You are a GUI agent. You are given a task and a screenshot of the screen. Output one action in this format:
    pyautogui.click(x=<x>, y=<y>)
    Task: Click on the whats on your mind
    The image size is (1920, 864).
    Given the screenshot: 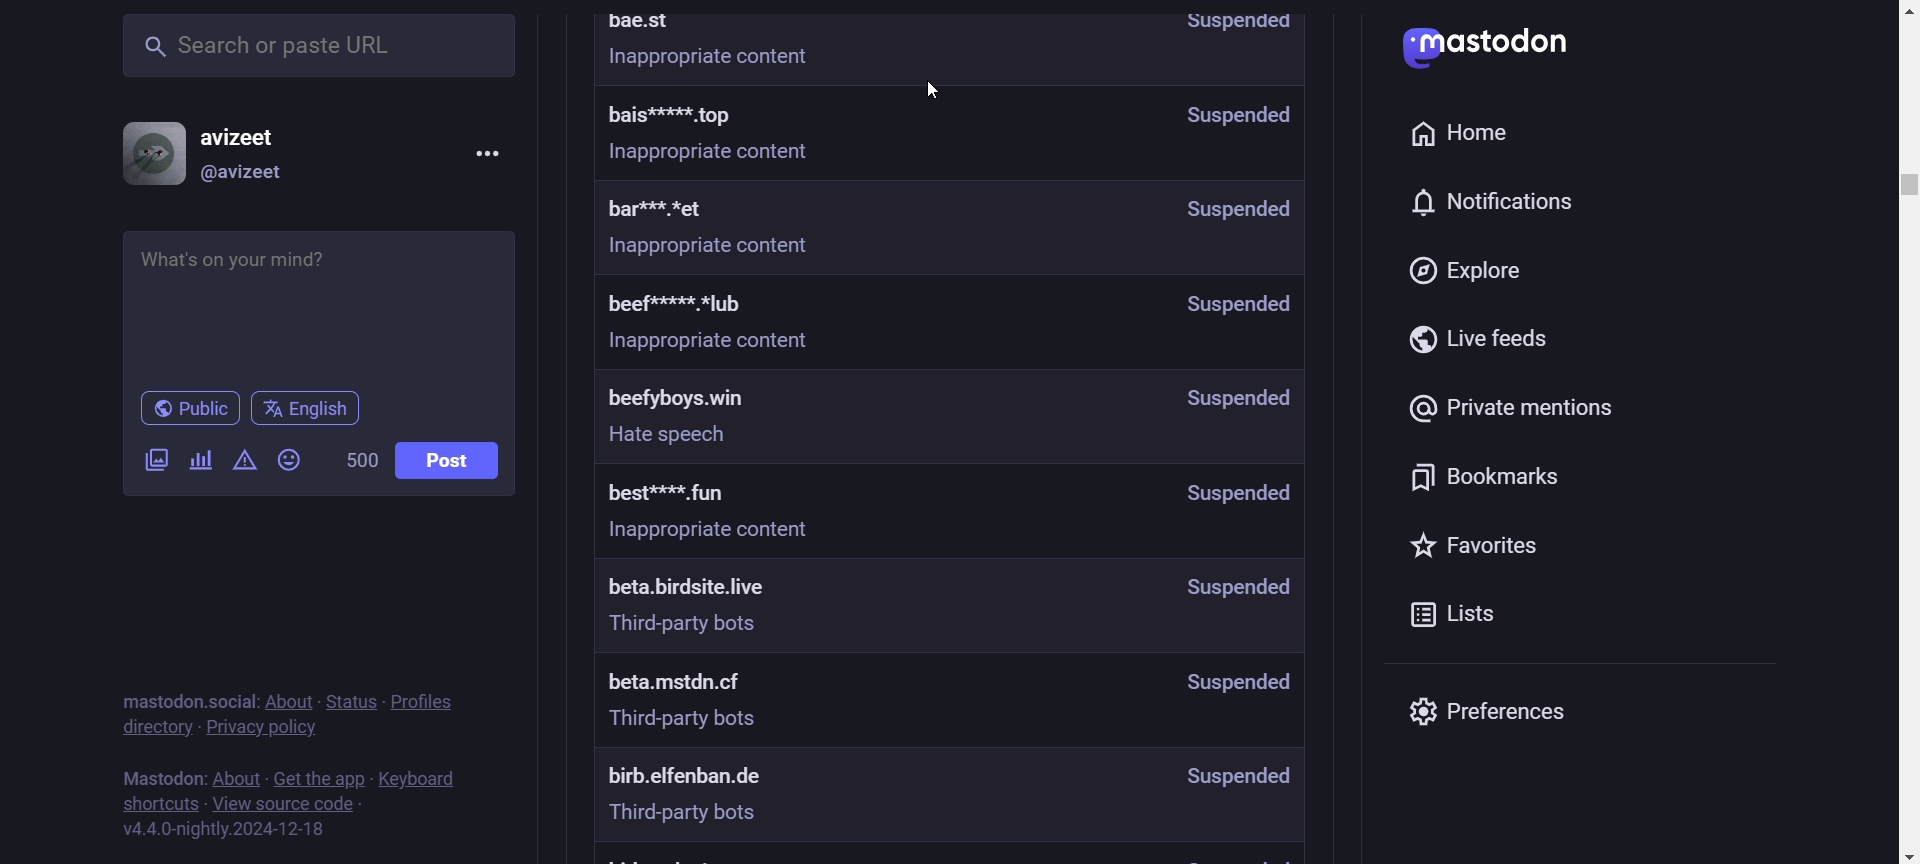 What is the action you would take?
    pyautogui.click(x=321, y=305)
    